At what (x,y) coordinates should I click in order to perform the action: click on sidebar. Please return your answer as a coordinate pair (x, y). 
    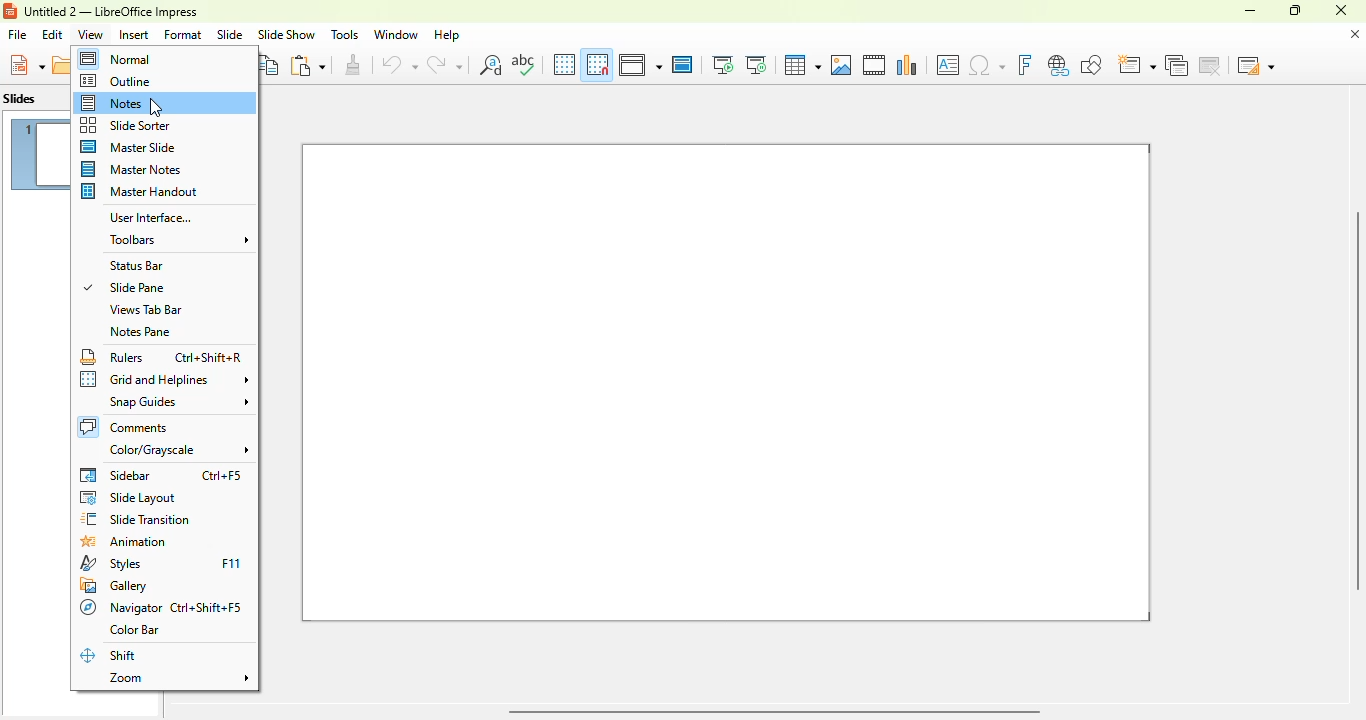
    Looking at the image, I should click on (161, 476).